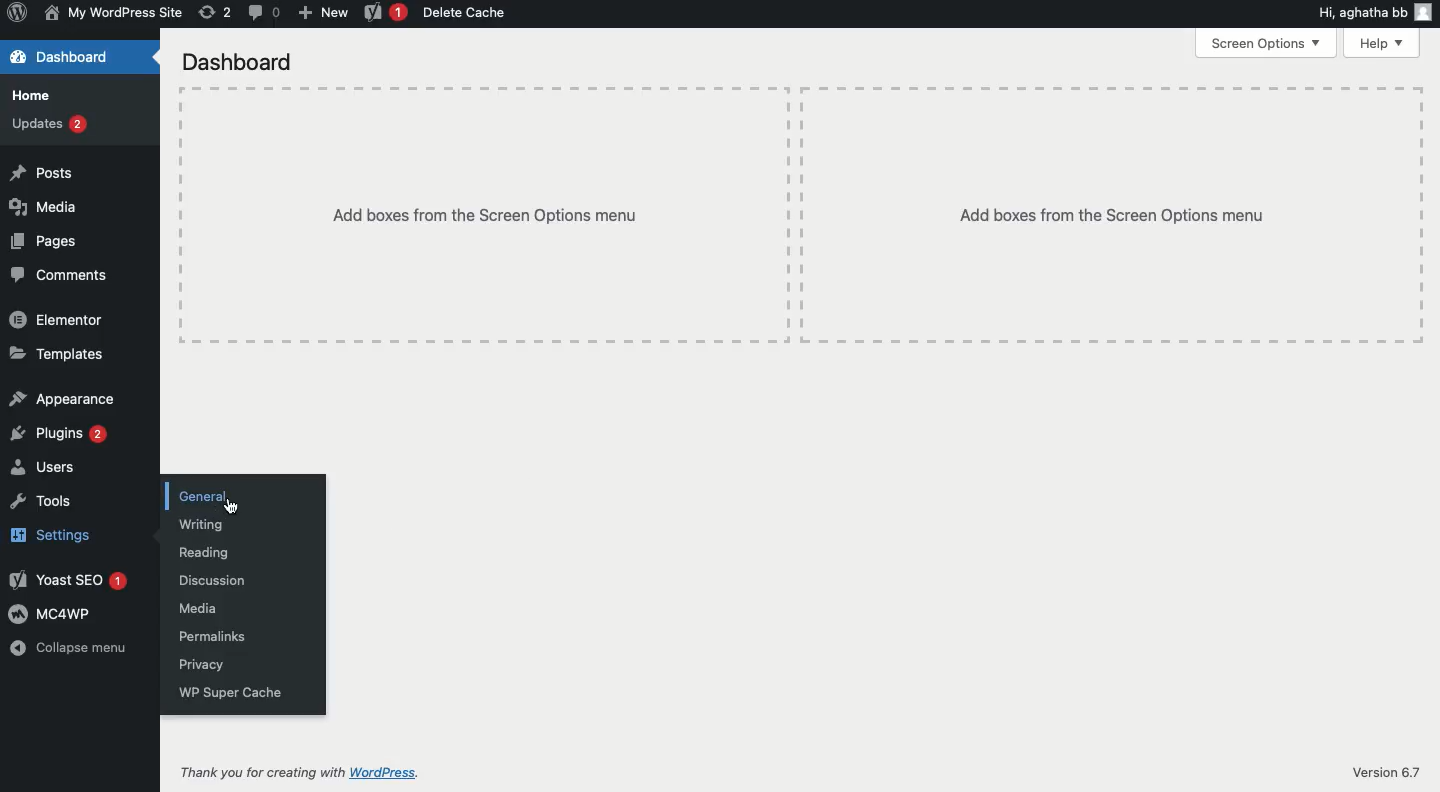 The width and height of the screenshot is (1440, 792). Describe the element at coordinates (229, 692) in the screenshot. I see `WP super cache` at that location.